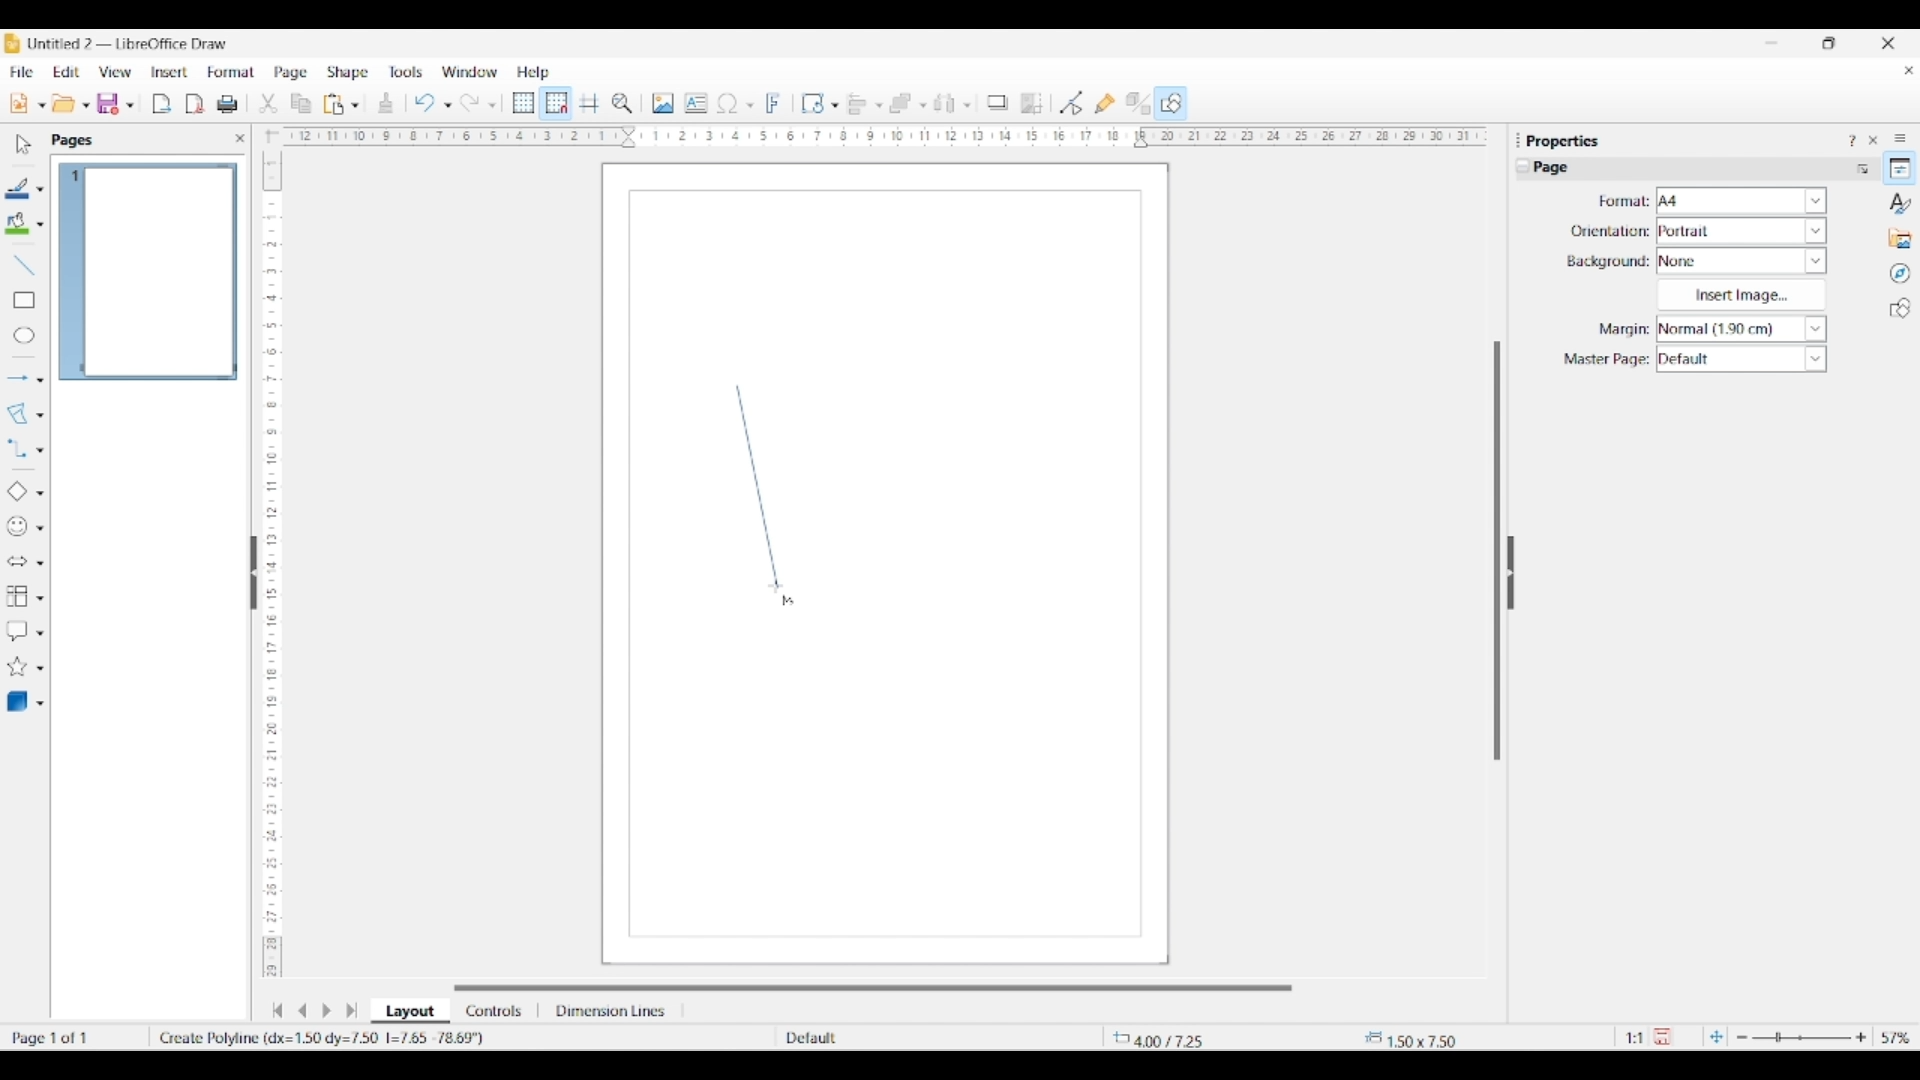  Describe the element at coordinates (1104, 103) in the screenshot. I see `Show gluepoint options` at that location.